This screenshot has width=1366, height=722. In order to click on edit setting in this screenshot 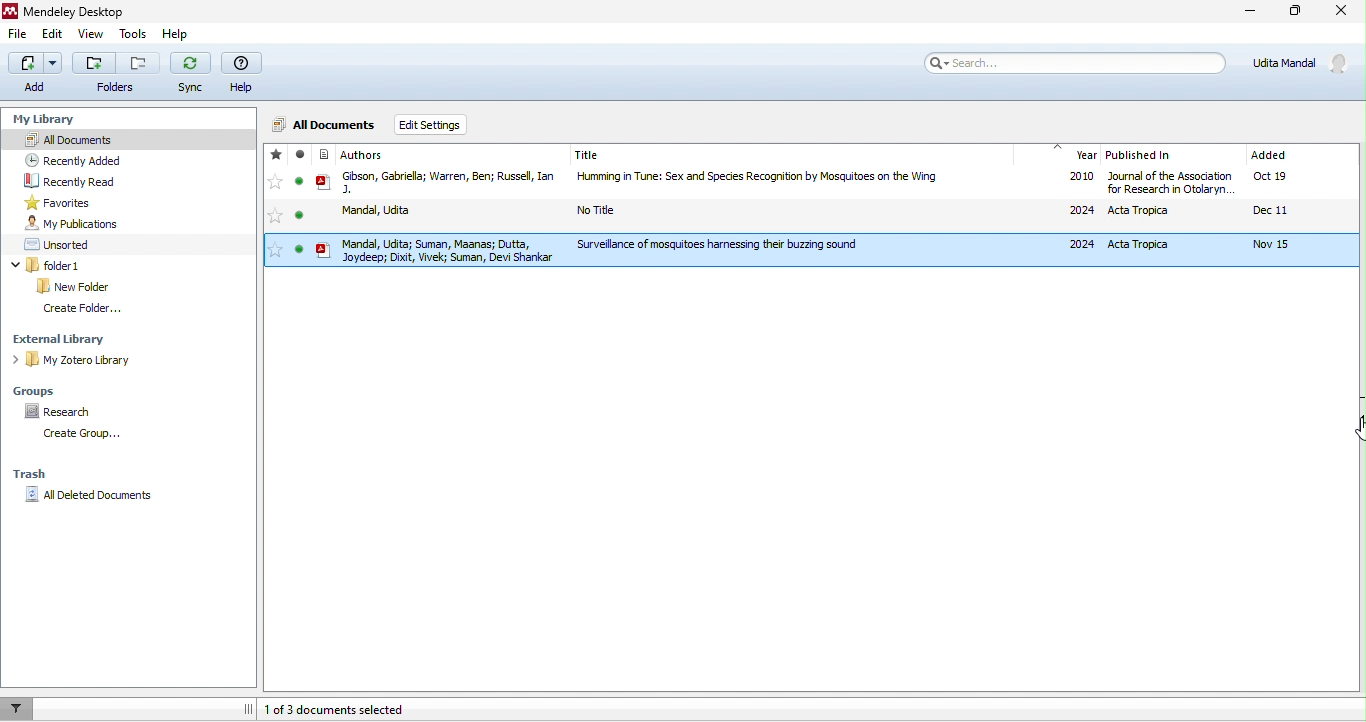, I will do `click(433, 126)`.